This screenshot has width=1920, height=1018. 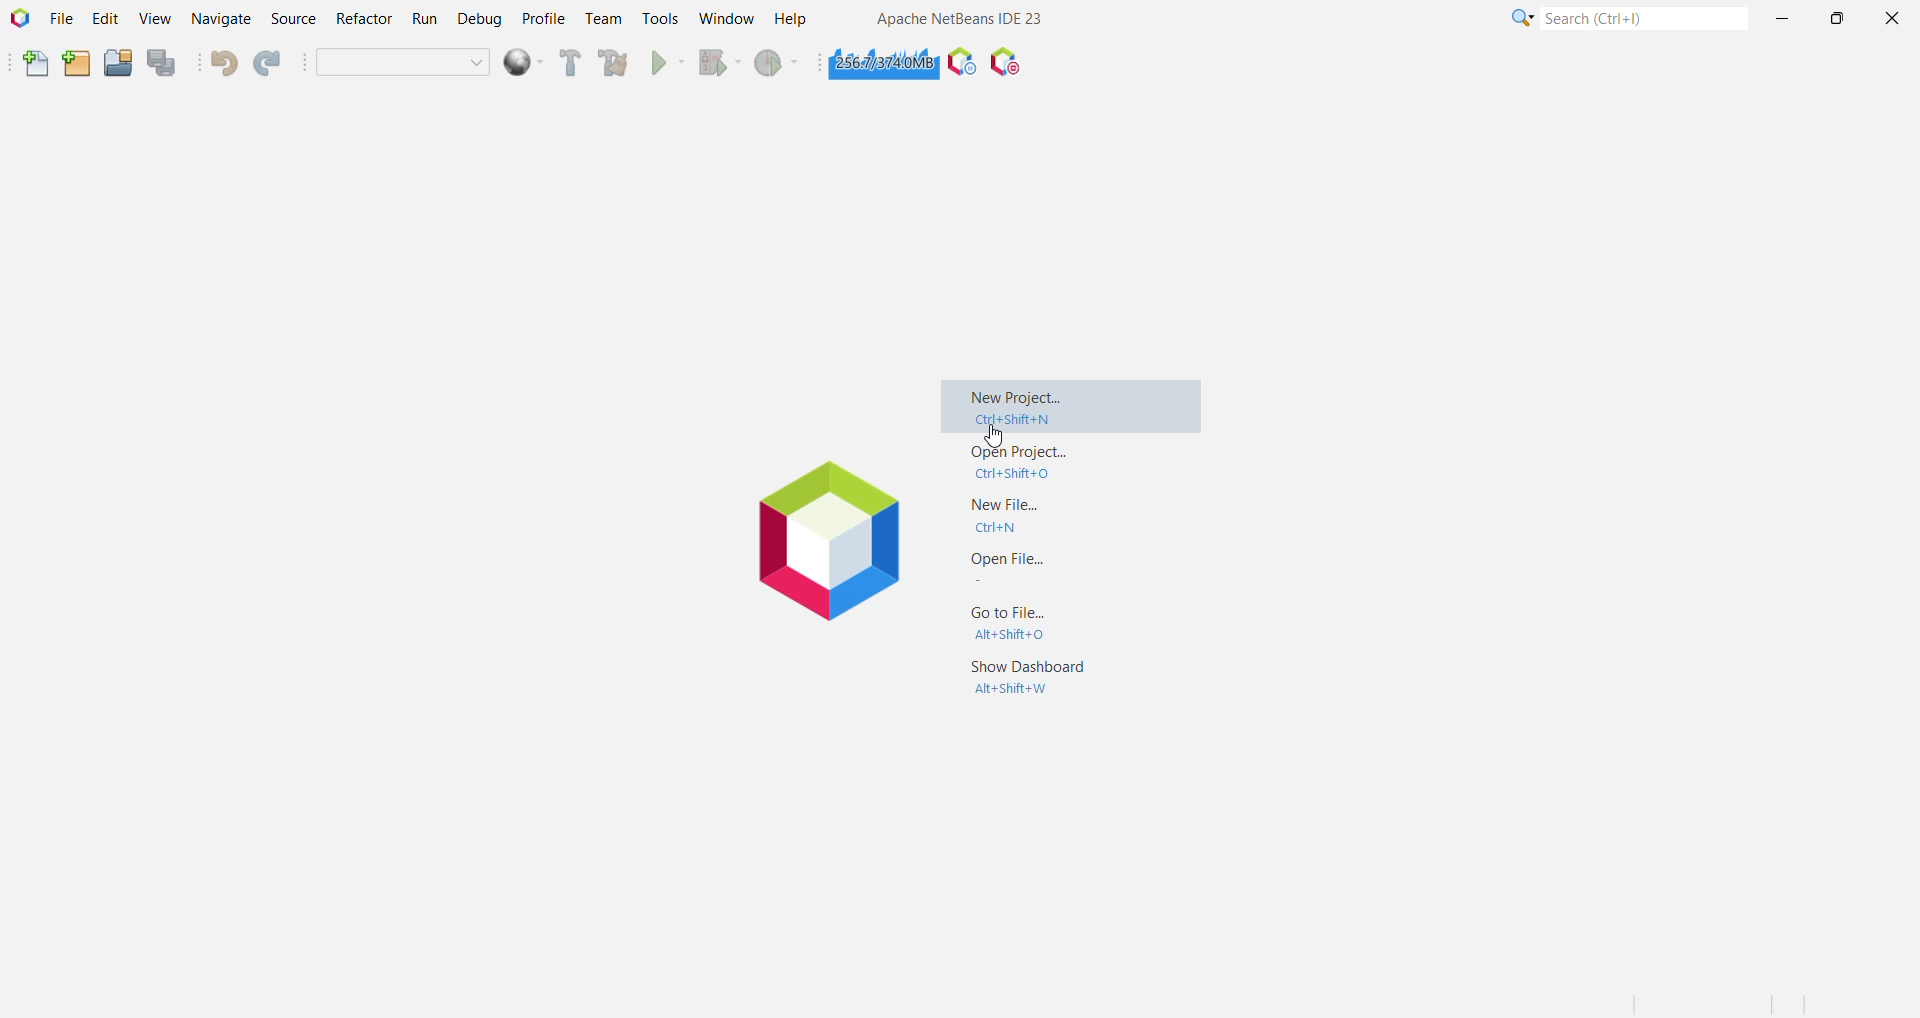 I want to click on Team, so click(x=603, y=20).